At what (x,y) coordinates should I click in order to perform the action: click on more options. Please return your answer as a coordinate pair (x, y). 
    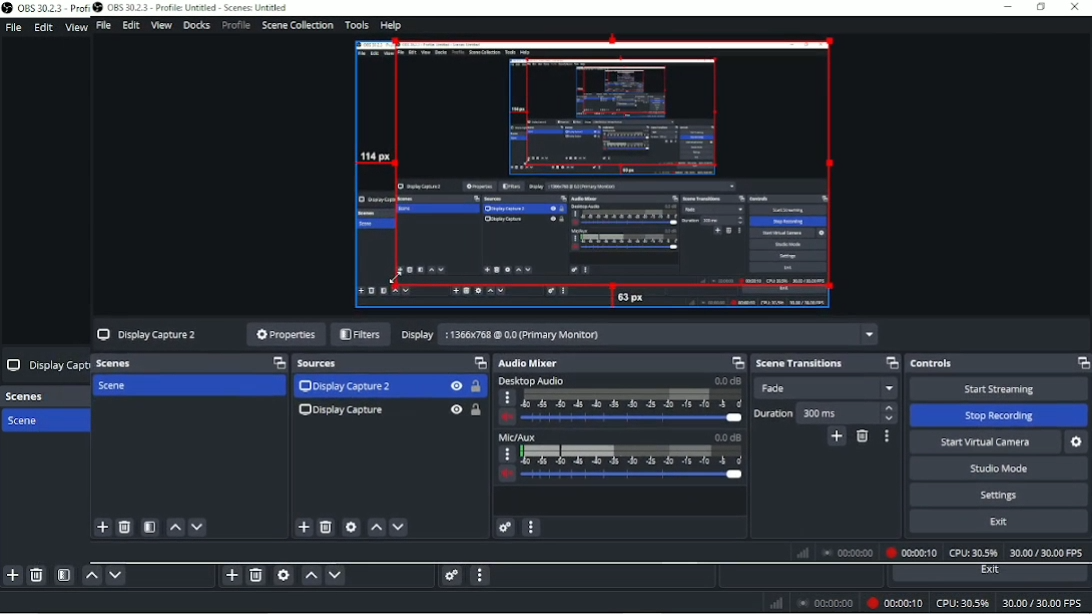
    Looking at the image, I should click on (504, 455).